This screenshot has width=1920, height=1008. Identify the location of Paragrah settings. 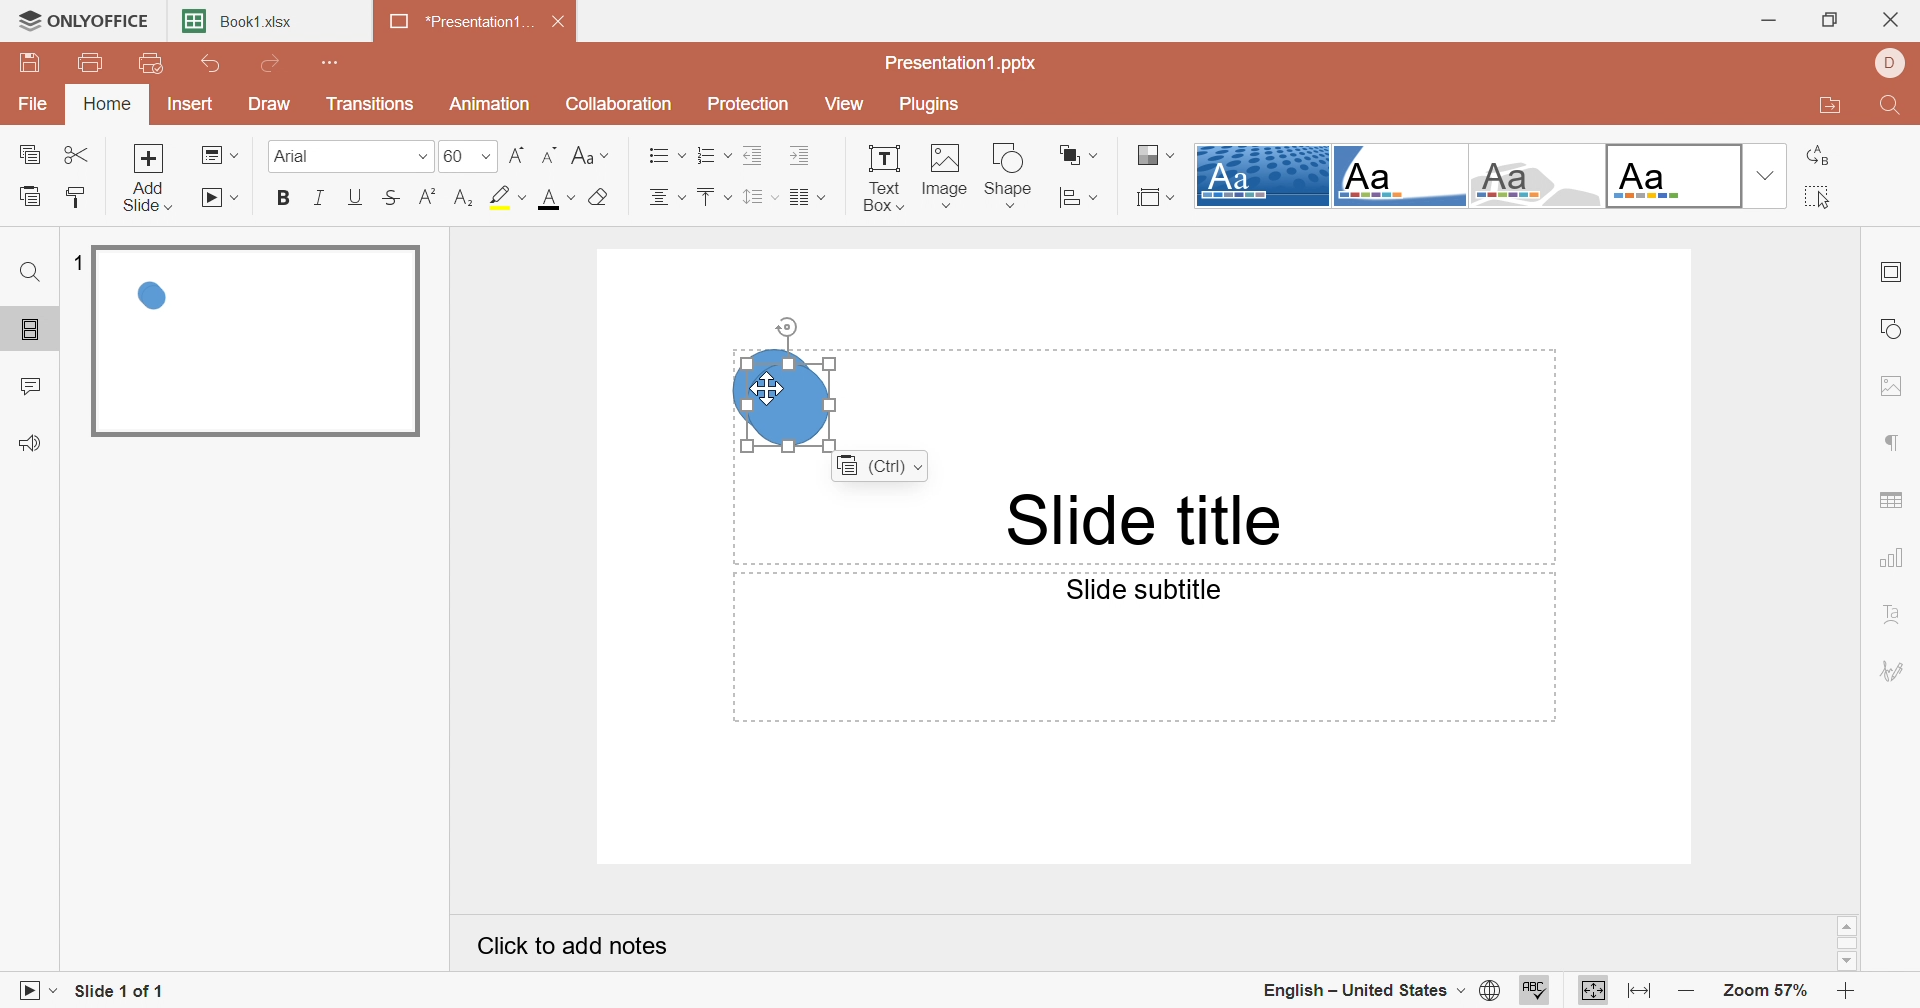
(1894, 440).